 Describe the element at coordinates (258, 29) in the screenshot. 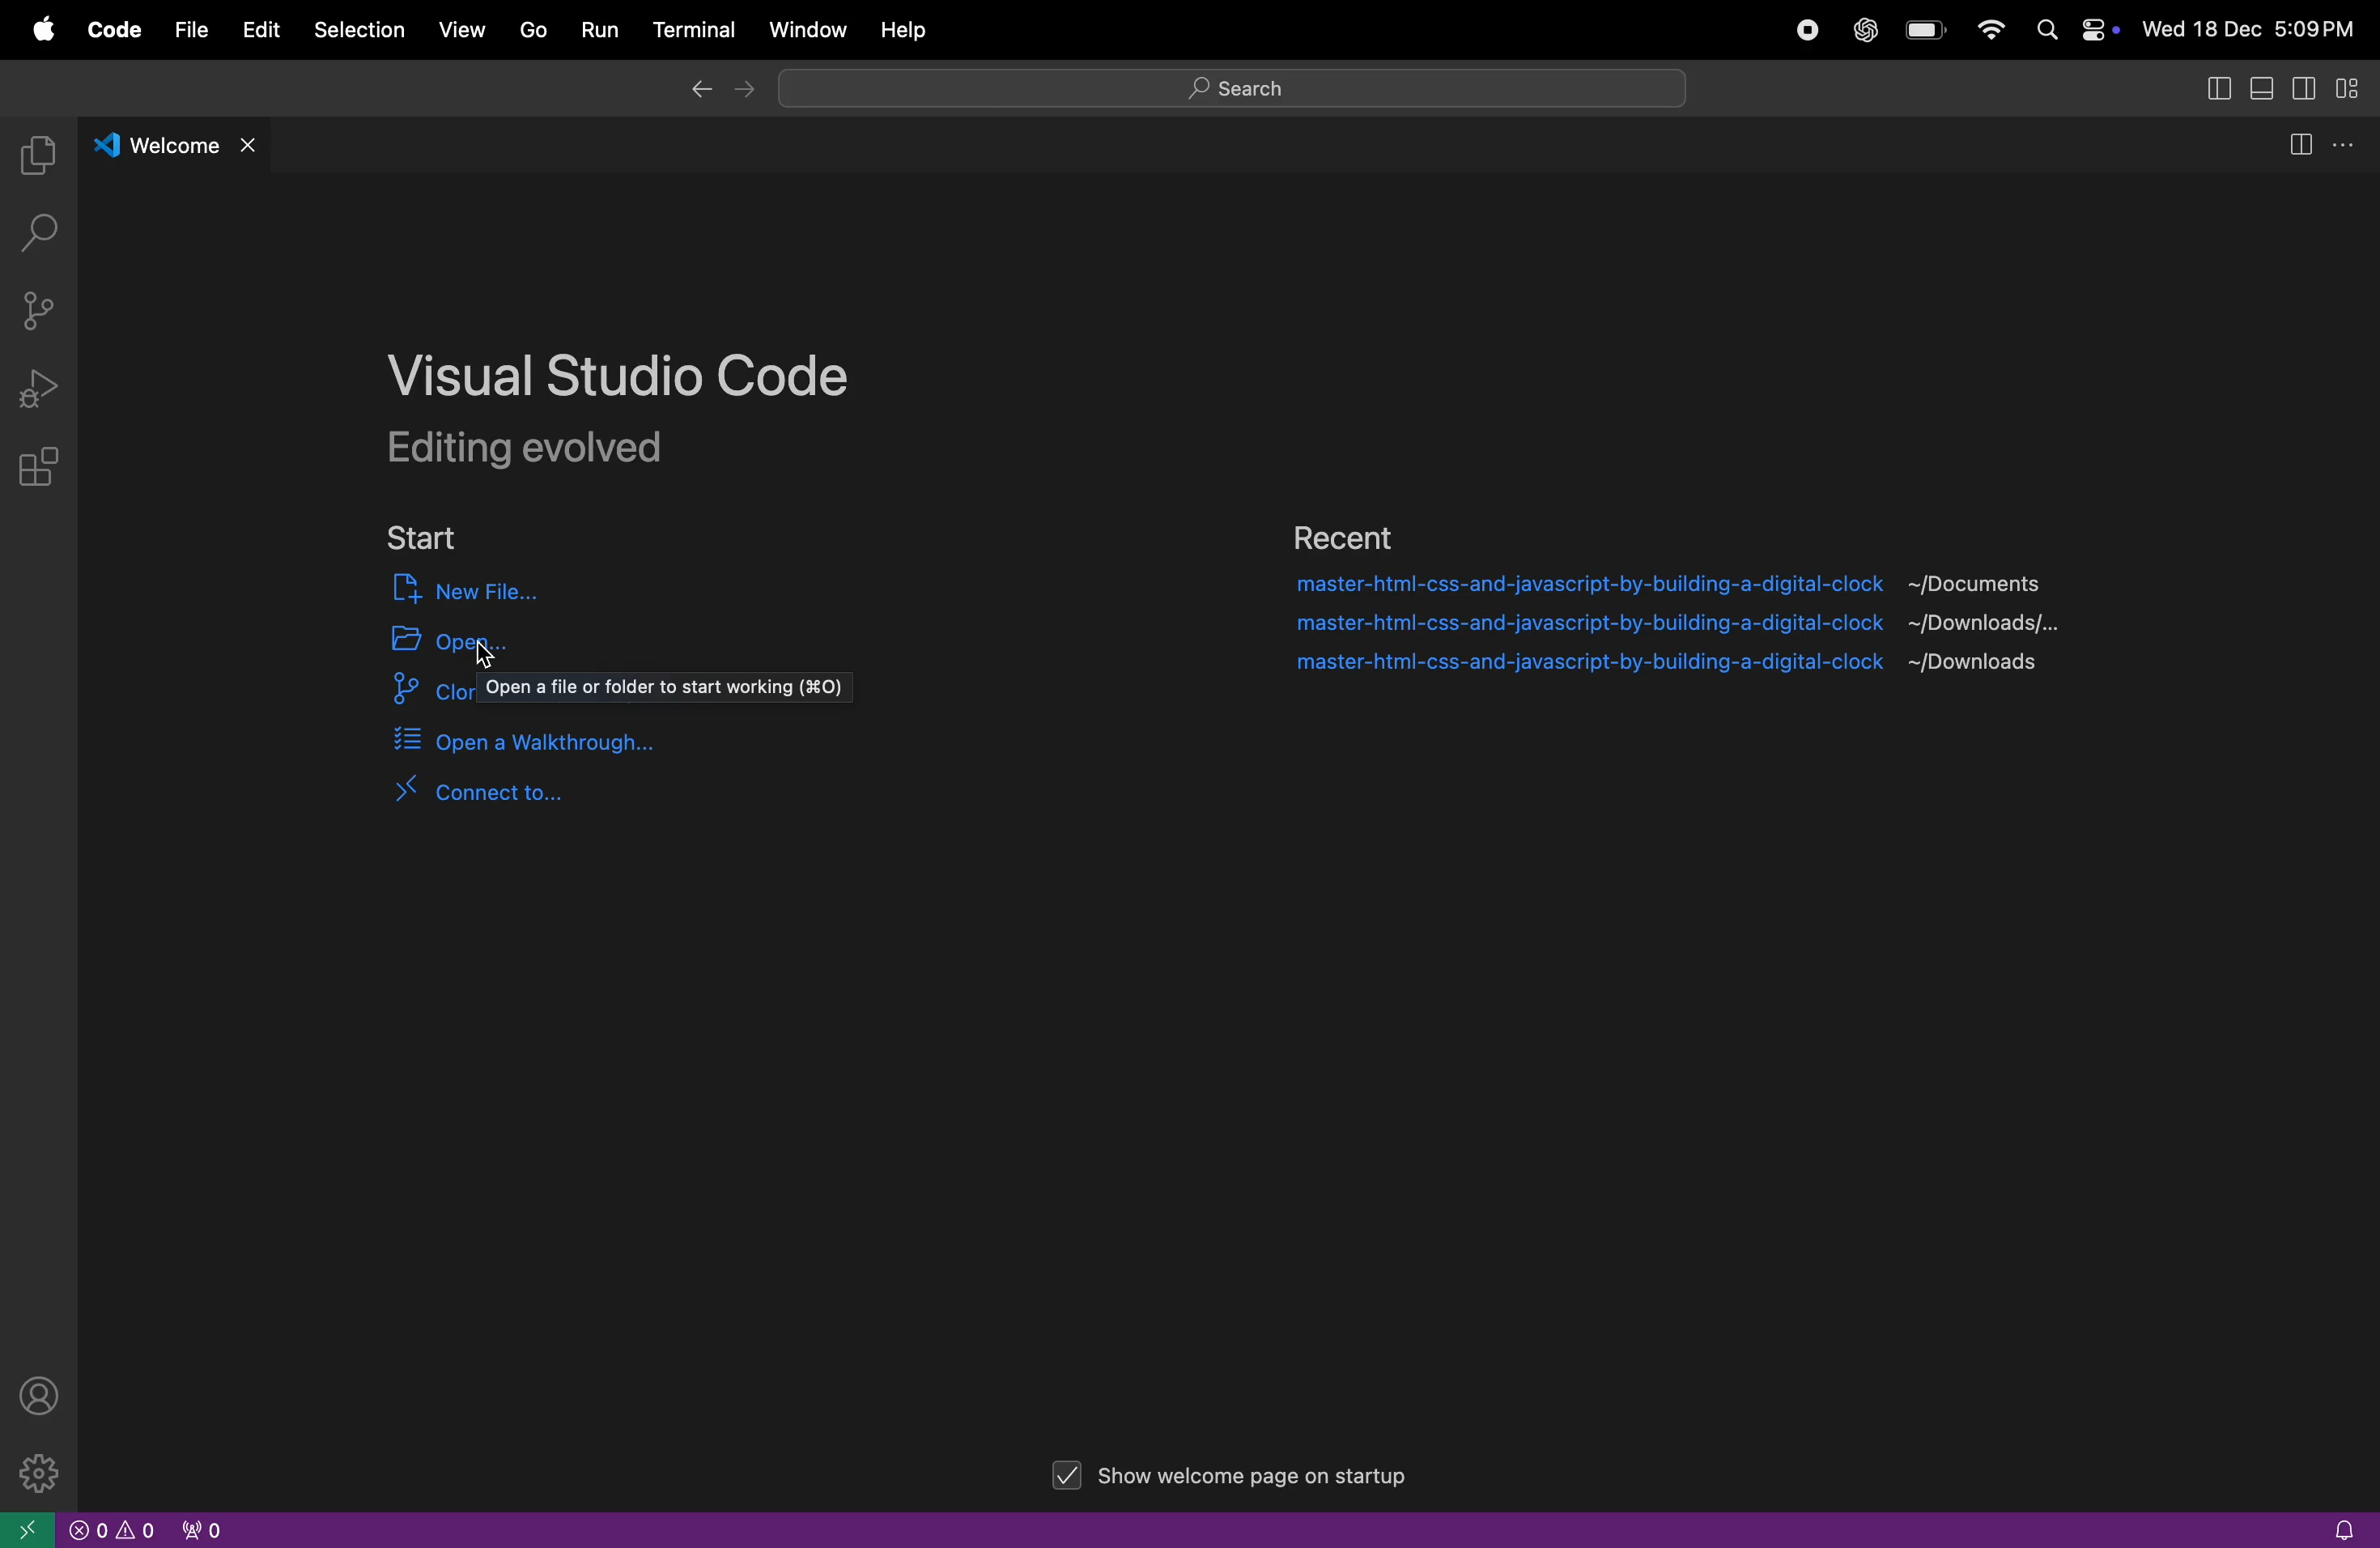

I see `edit` at that location.